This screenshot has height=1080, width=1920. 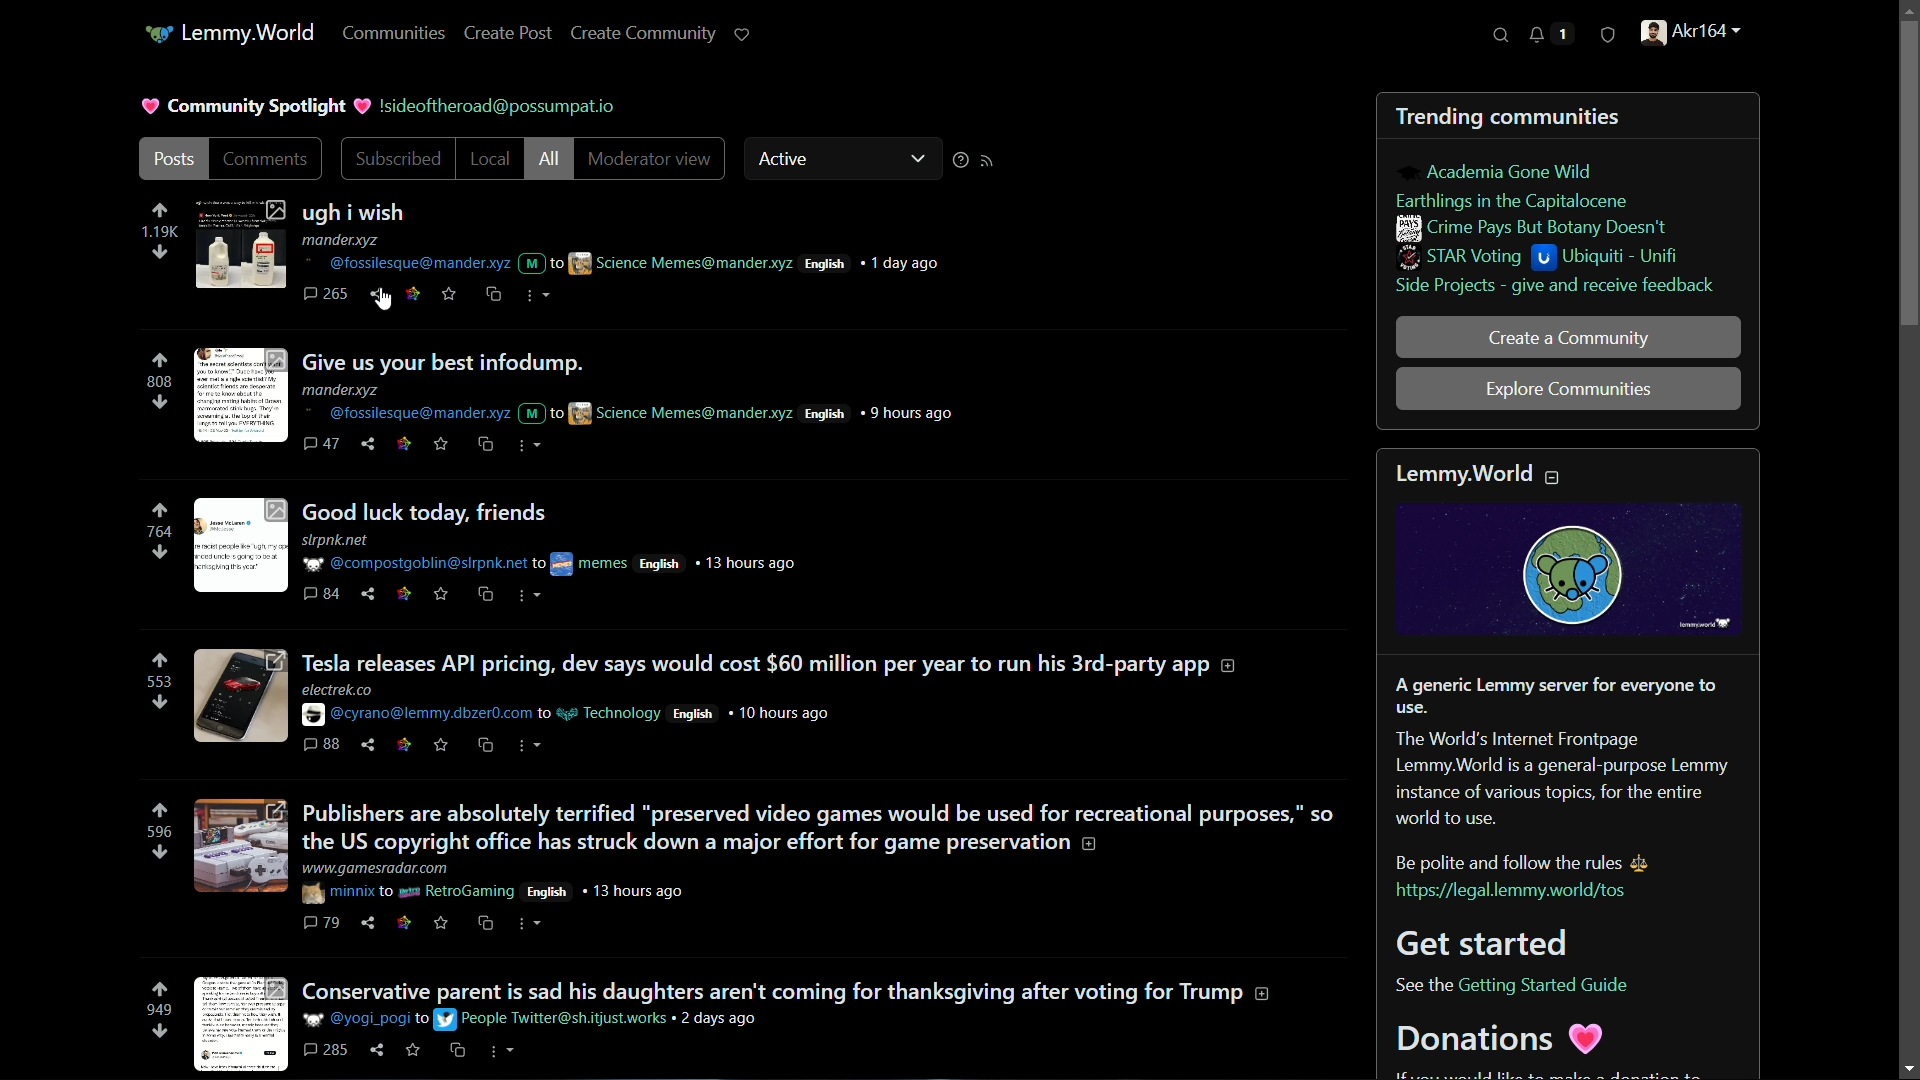 I want to click on 949, so click(x=157, y=1012).